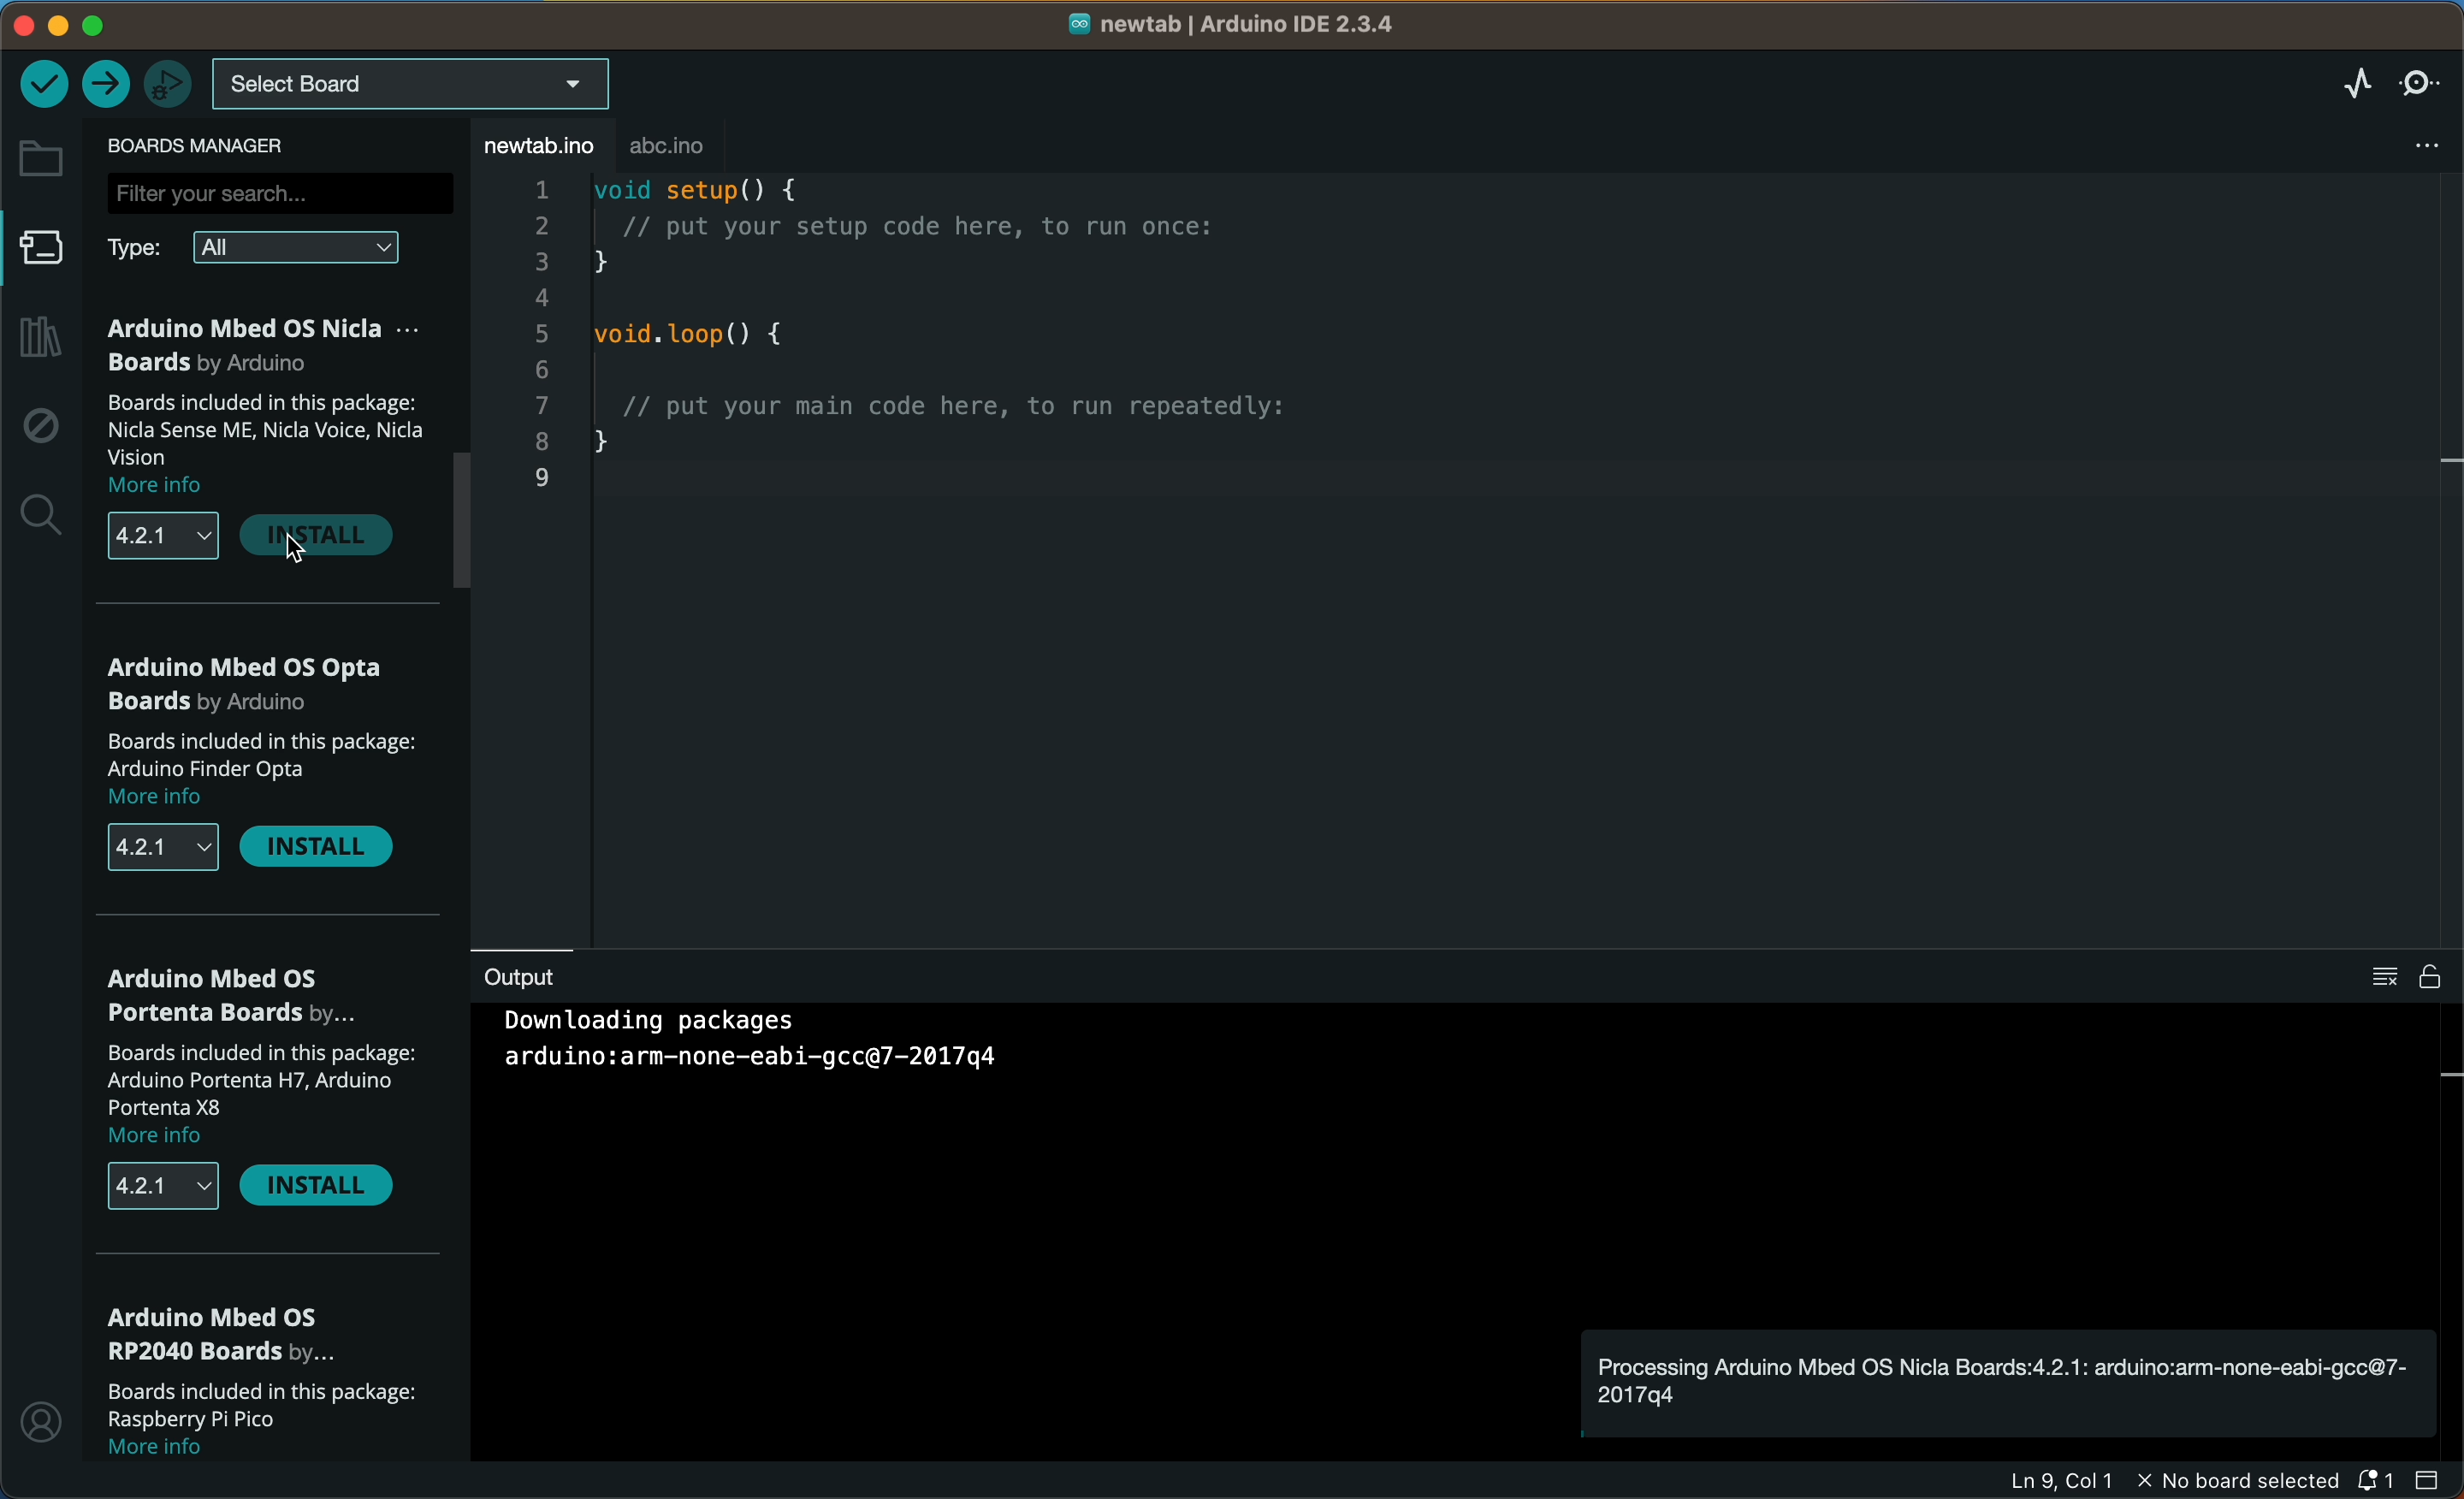  Describe the element at coordinates (260, 426) in the screenshot. I see `description` at that location.